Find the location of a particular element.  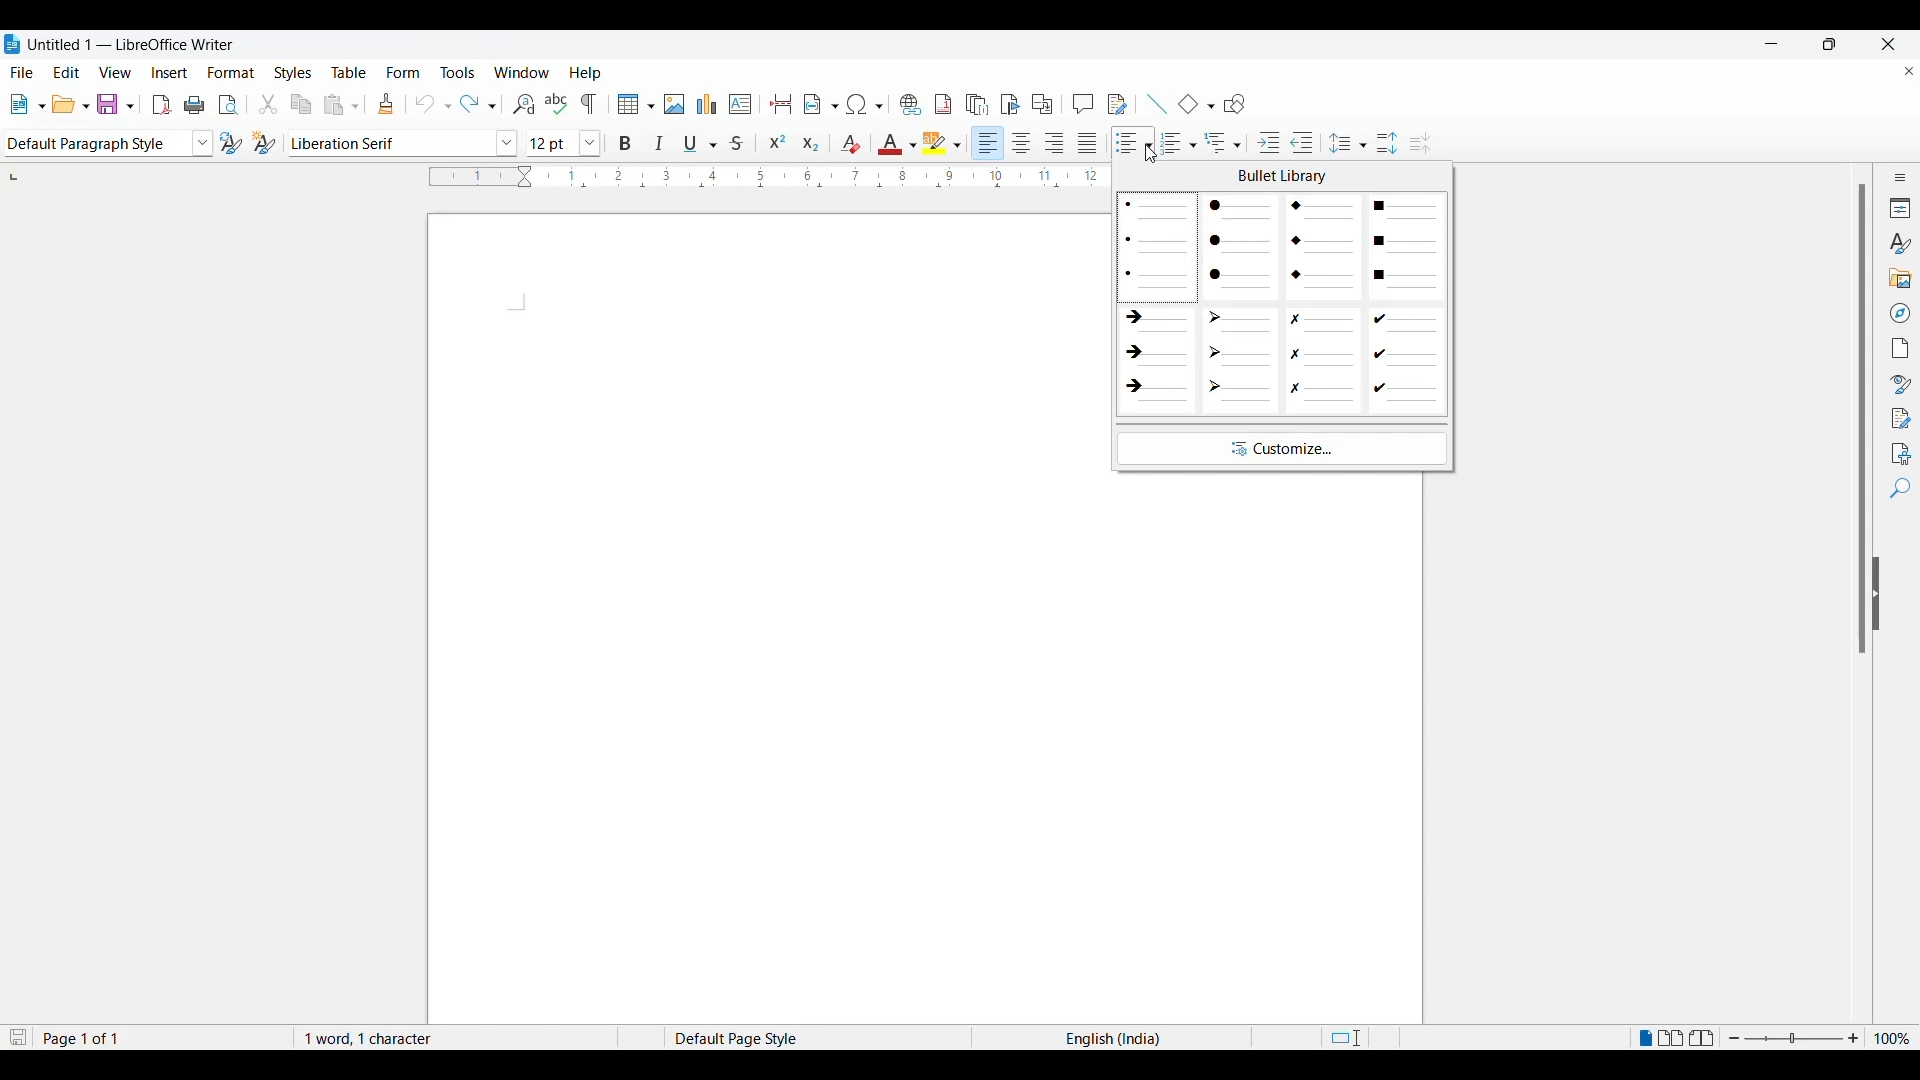

Diamond unordered bullets is located at coordinates (1325, 246).